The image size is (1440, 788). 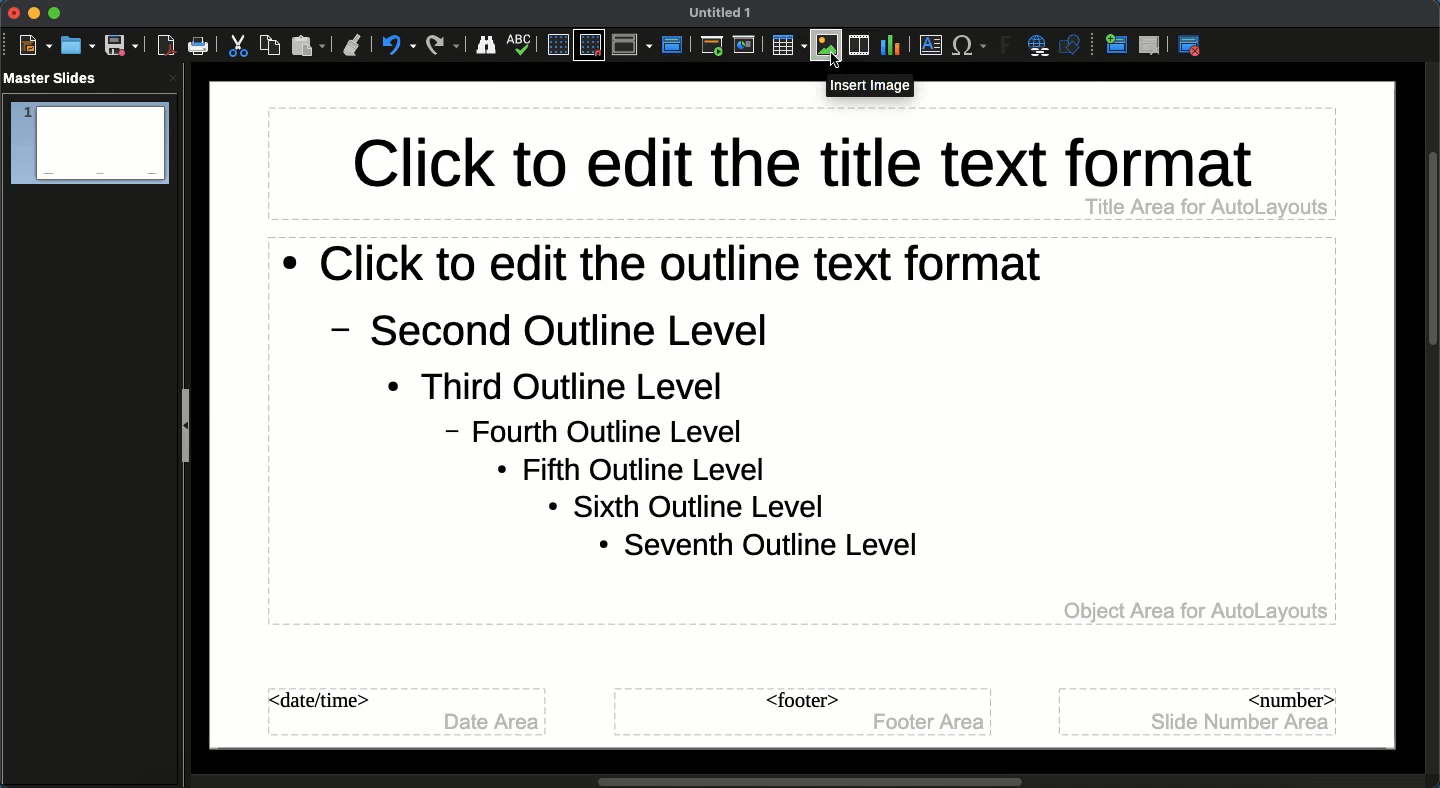 What do you see at coordinates (310, 46) in the screenshot?
I see `Paste` at bounding box center [310, 46].